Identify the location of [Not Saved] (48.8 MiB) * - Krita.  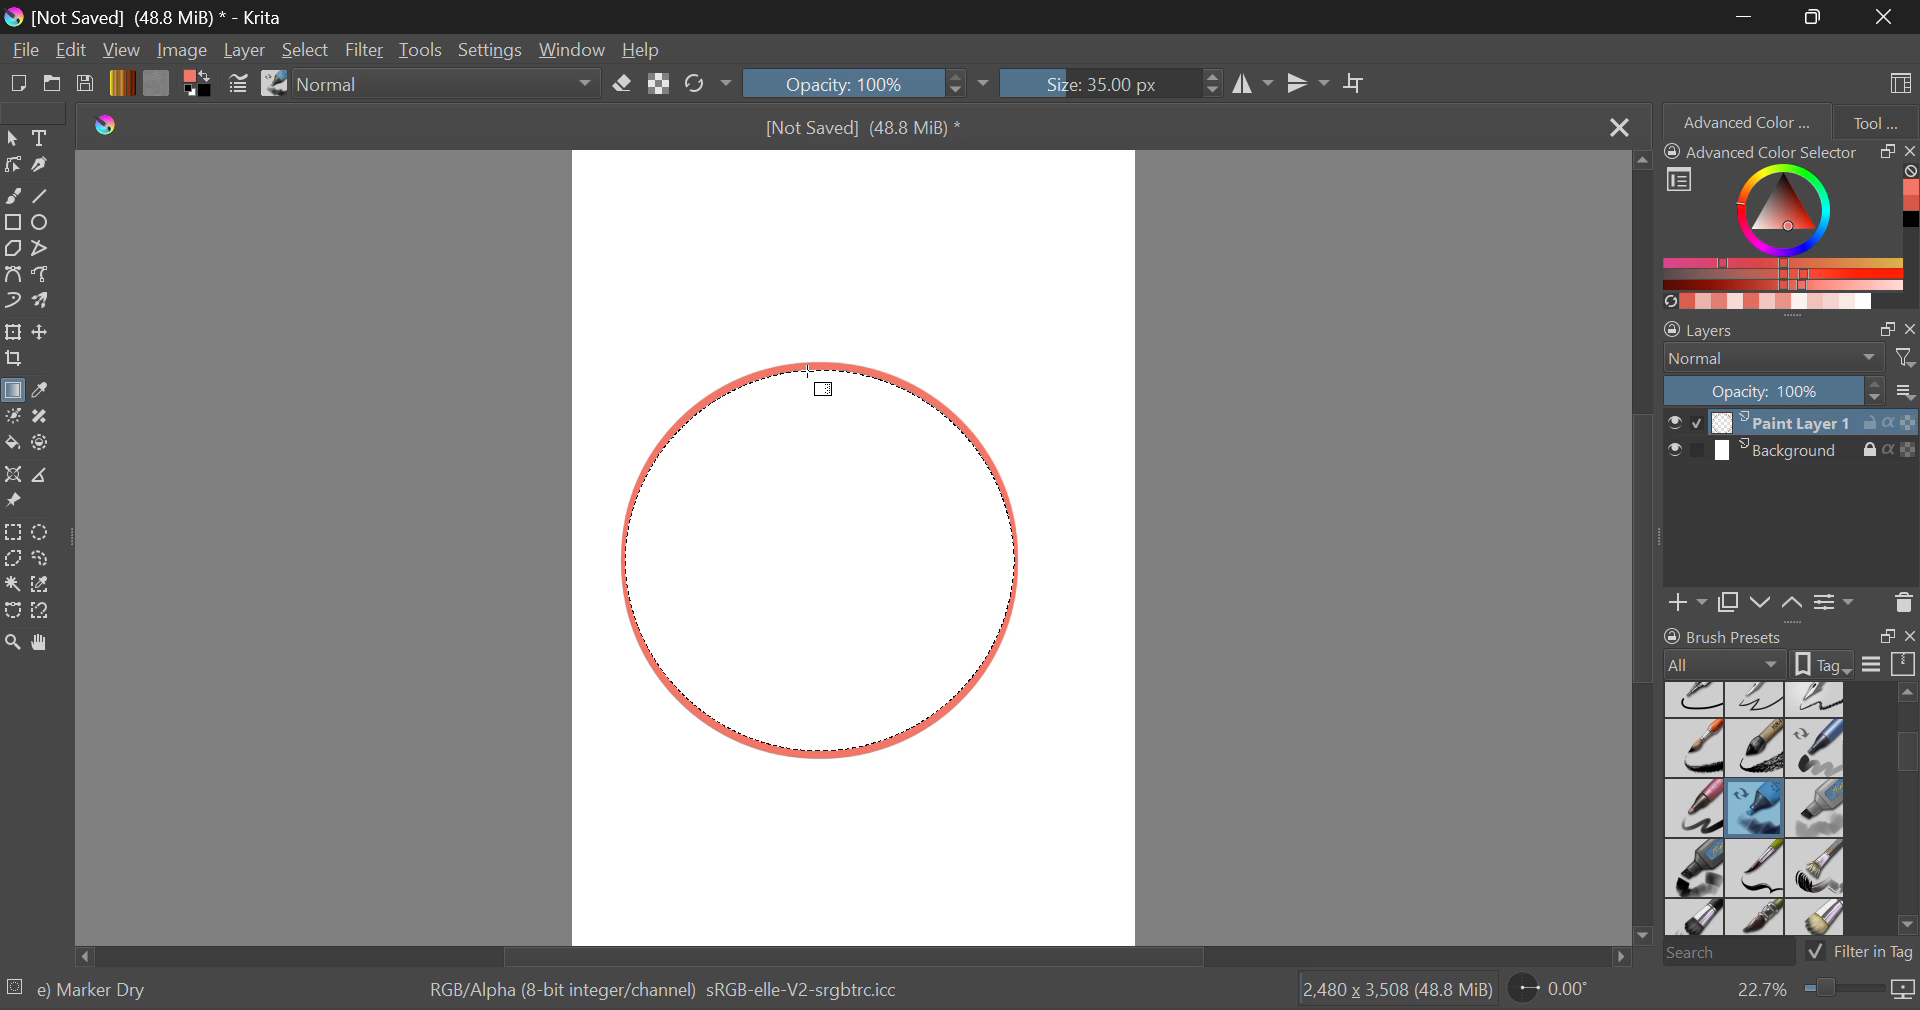
(158, 16).